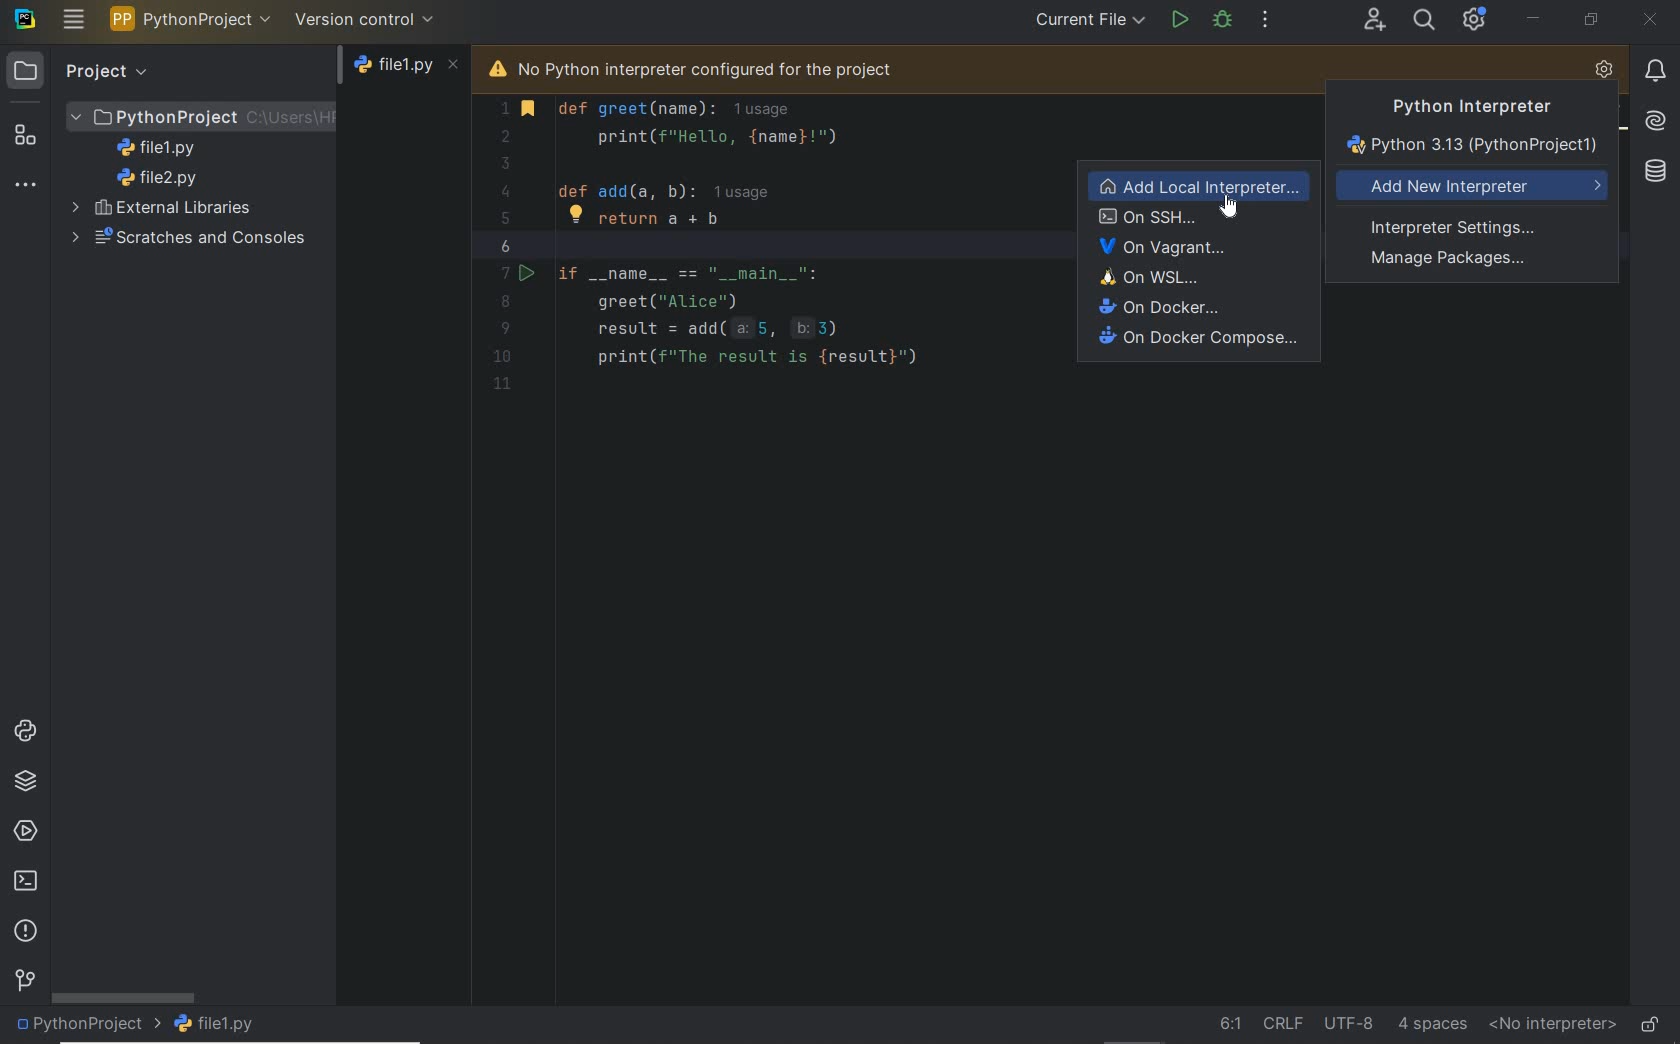 The width and height of the screenshot is (1680, 1044). What do you see at coordinates (1653, 119) in the screenshot?
I see `AI Assistant` at bounding box center [1653, 119].